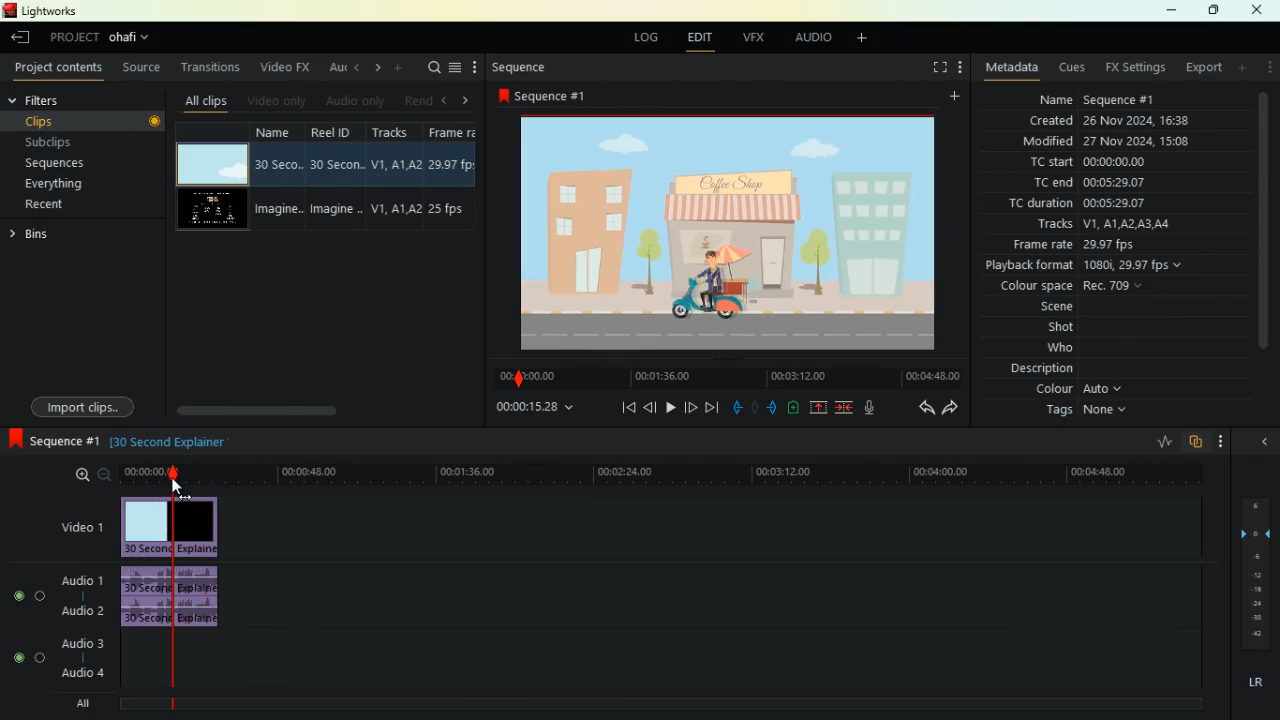 This screenshot has width=1280, height=720. What do you see at coordinates (359, 100) in the screenshot?
I see `audio only` at bounding box center [359, 100].